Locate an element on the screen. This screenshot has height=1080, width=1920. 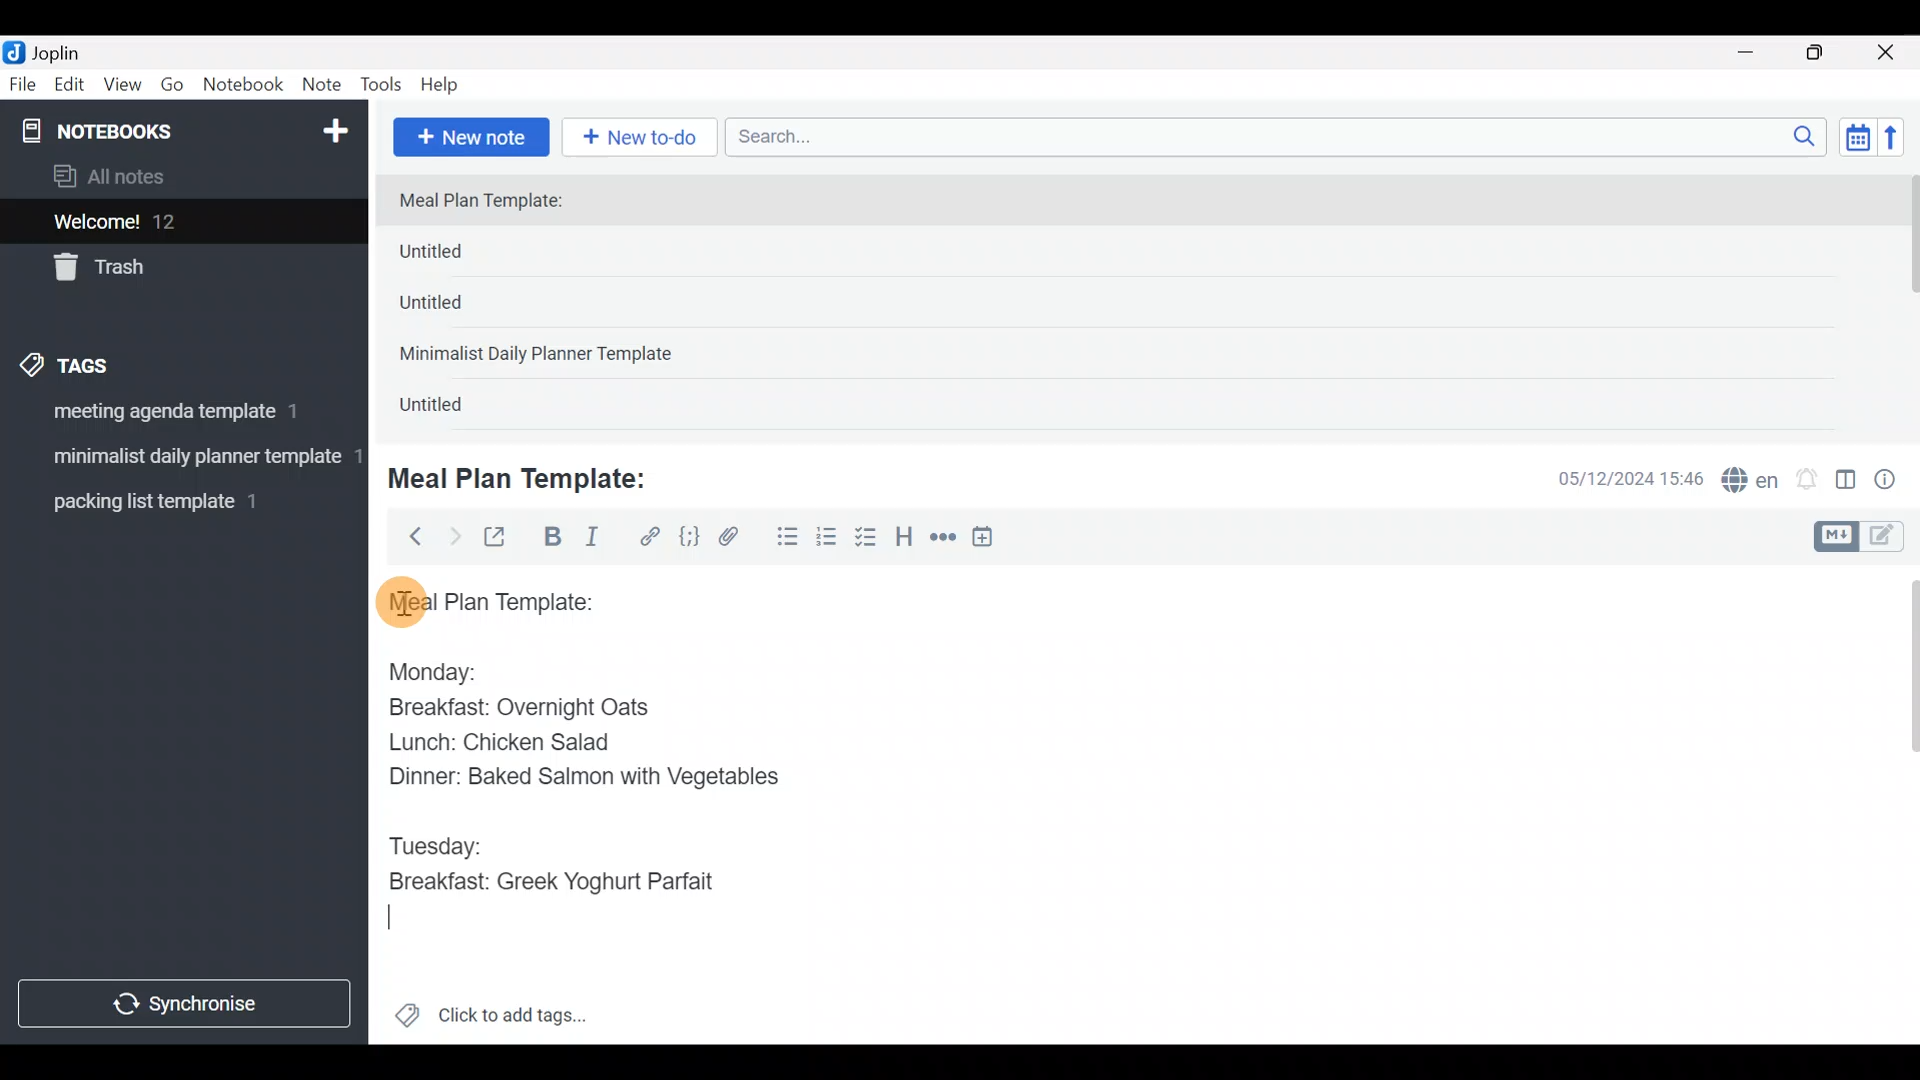
Cursor is located at coordinates (401, 924).